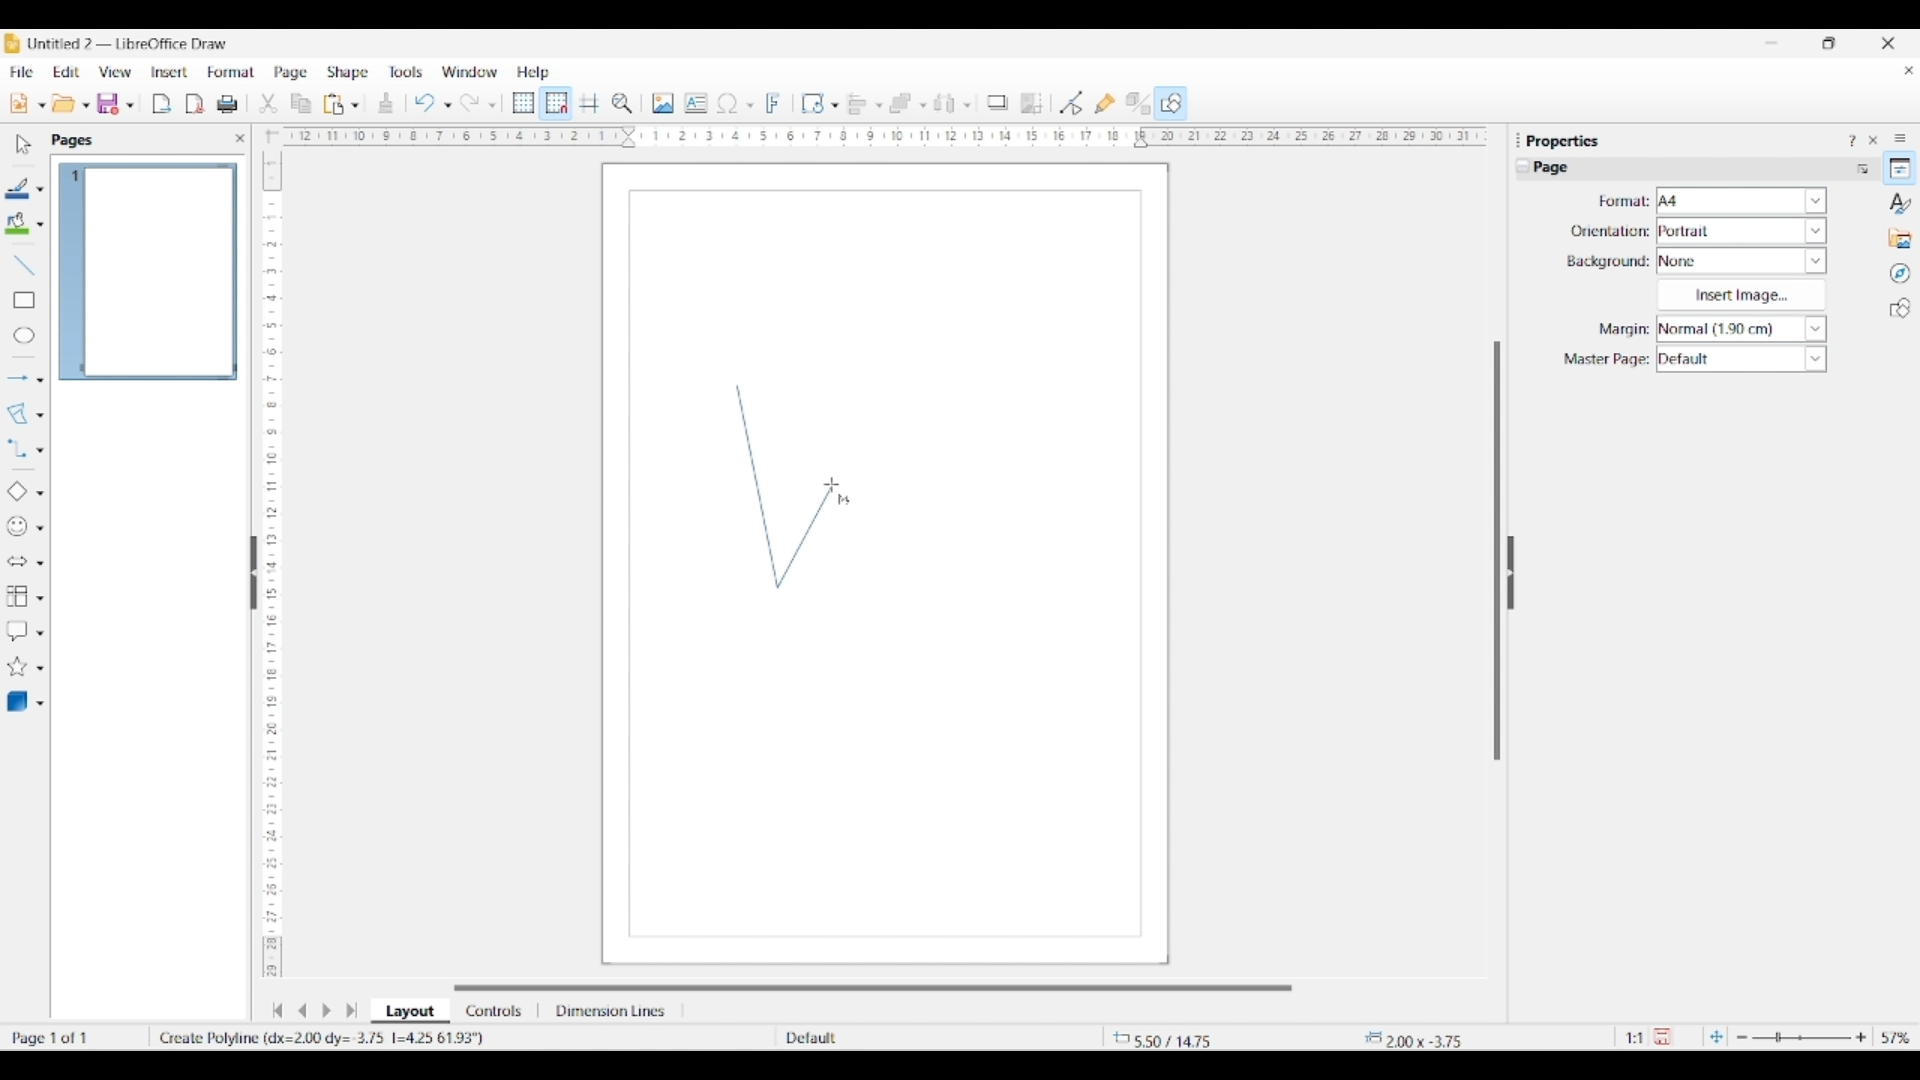 The width and height of the screenshot is (1920, 1080). I want to click on Insert line, so click(23, 264).